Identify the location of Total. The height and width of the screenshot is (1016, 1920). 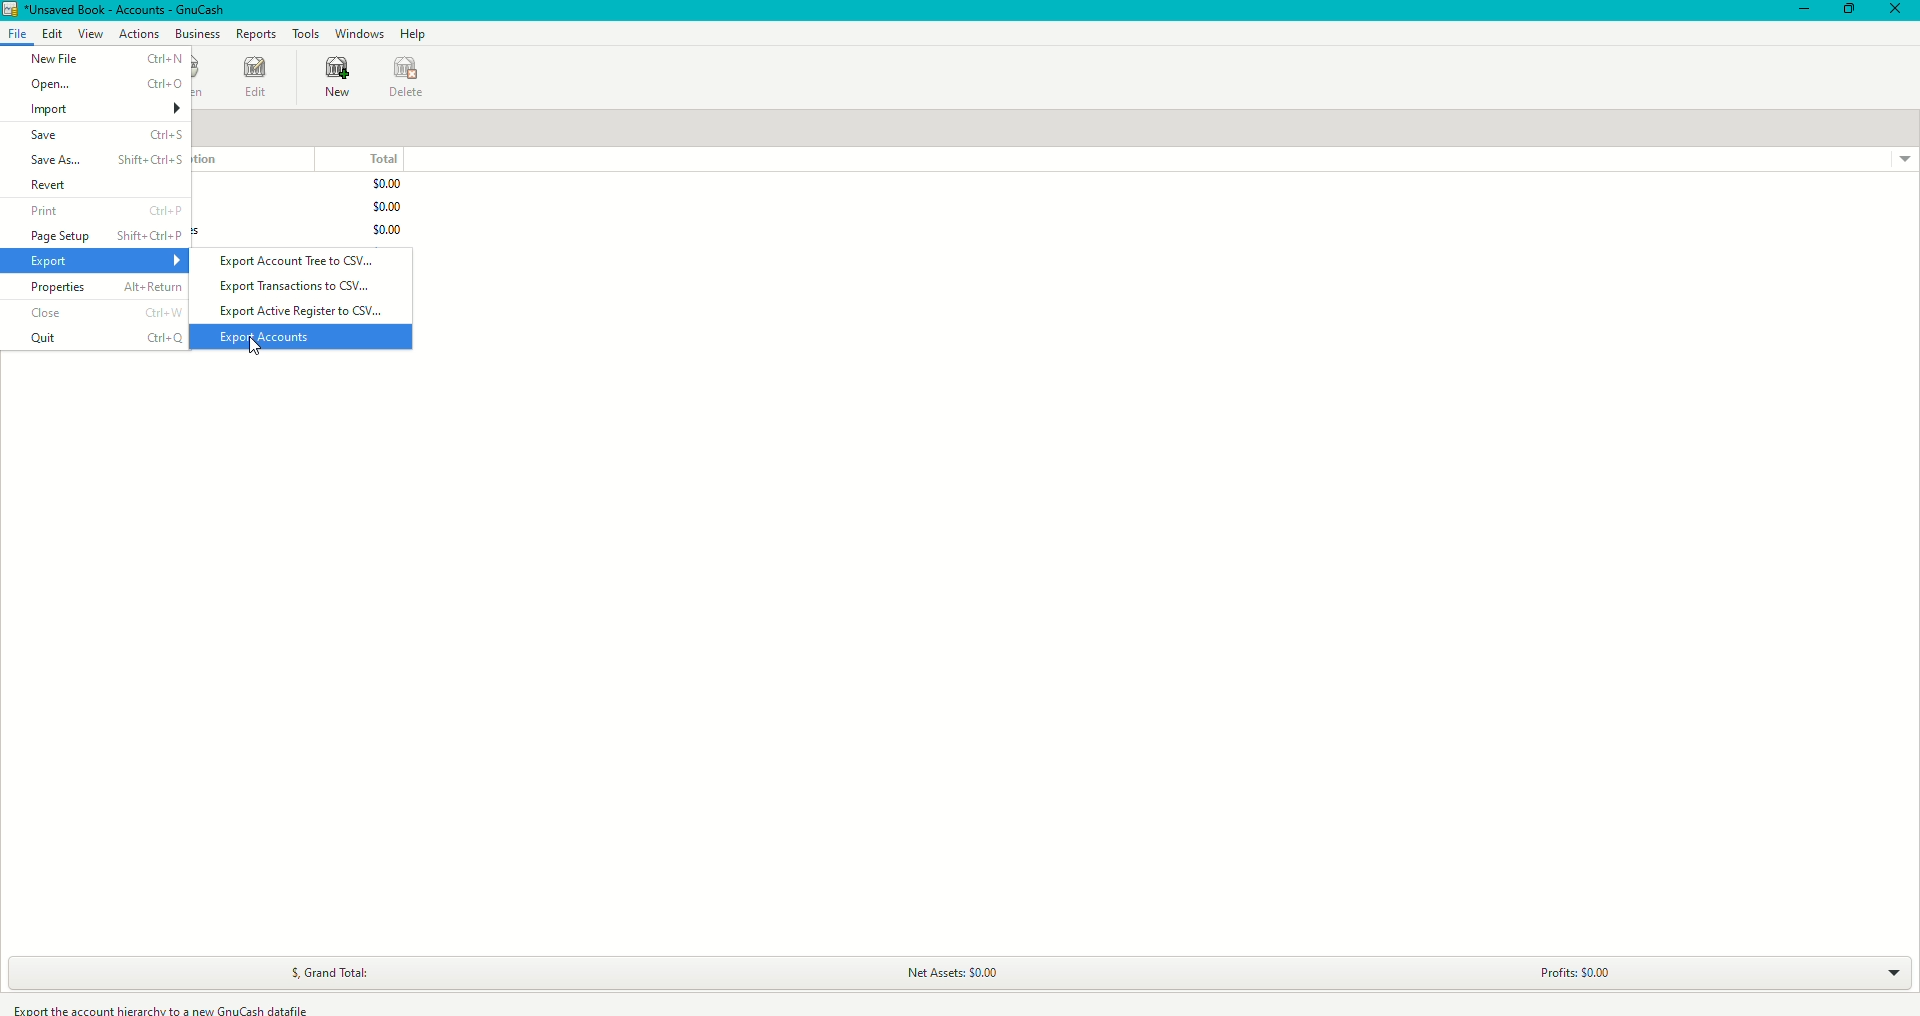
(374, 158).